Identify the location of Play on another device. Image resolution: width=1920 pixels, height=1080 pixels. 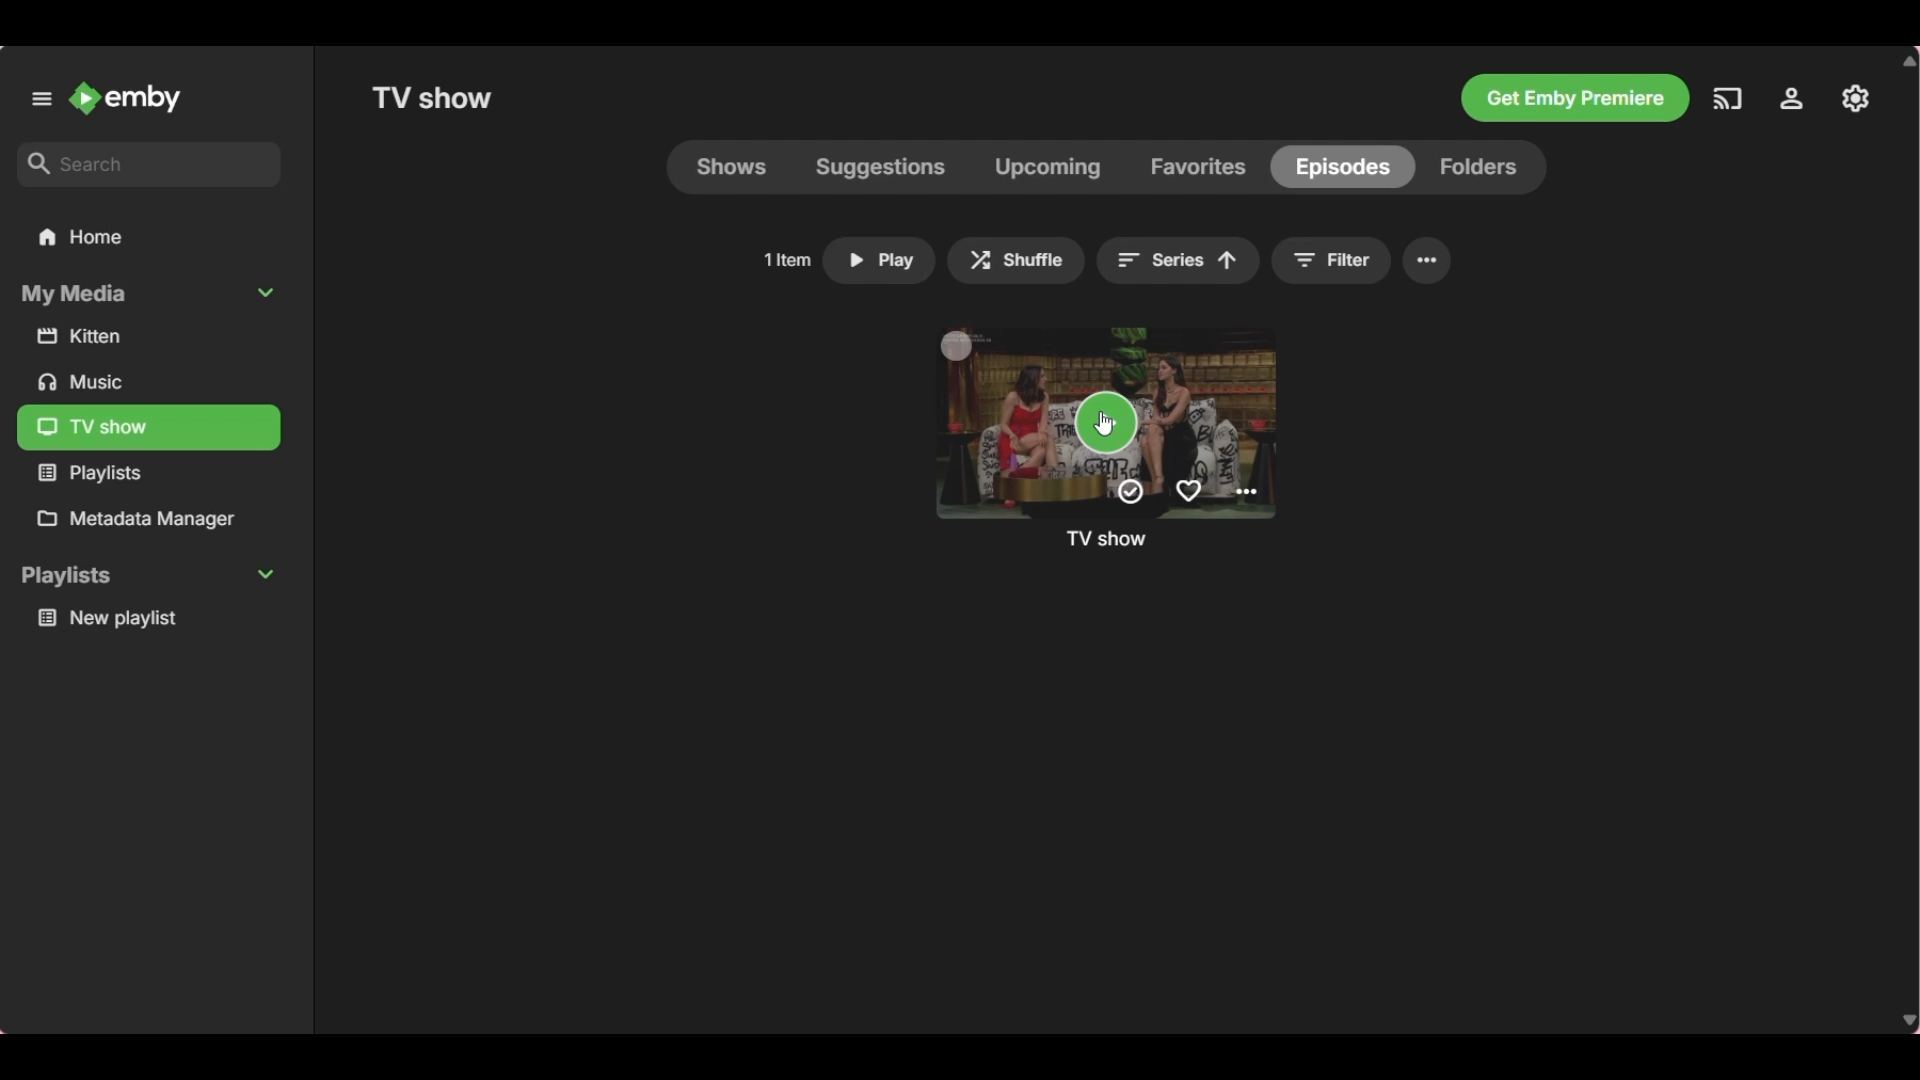
(1727, 99).